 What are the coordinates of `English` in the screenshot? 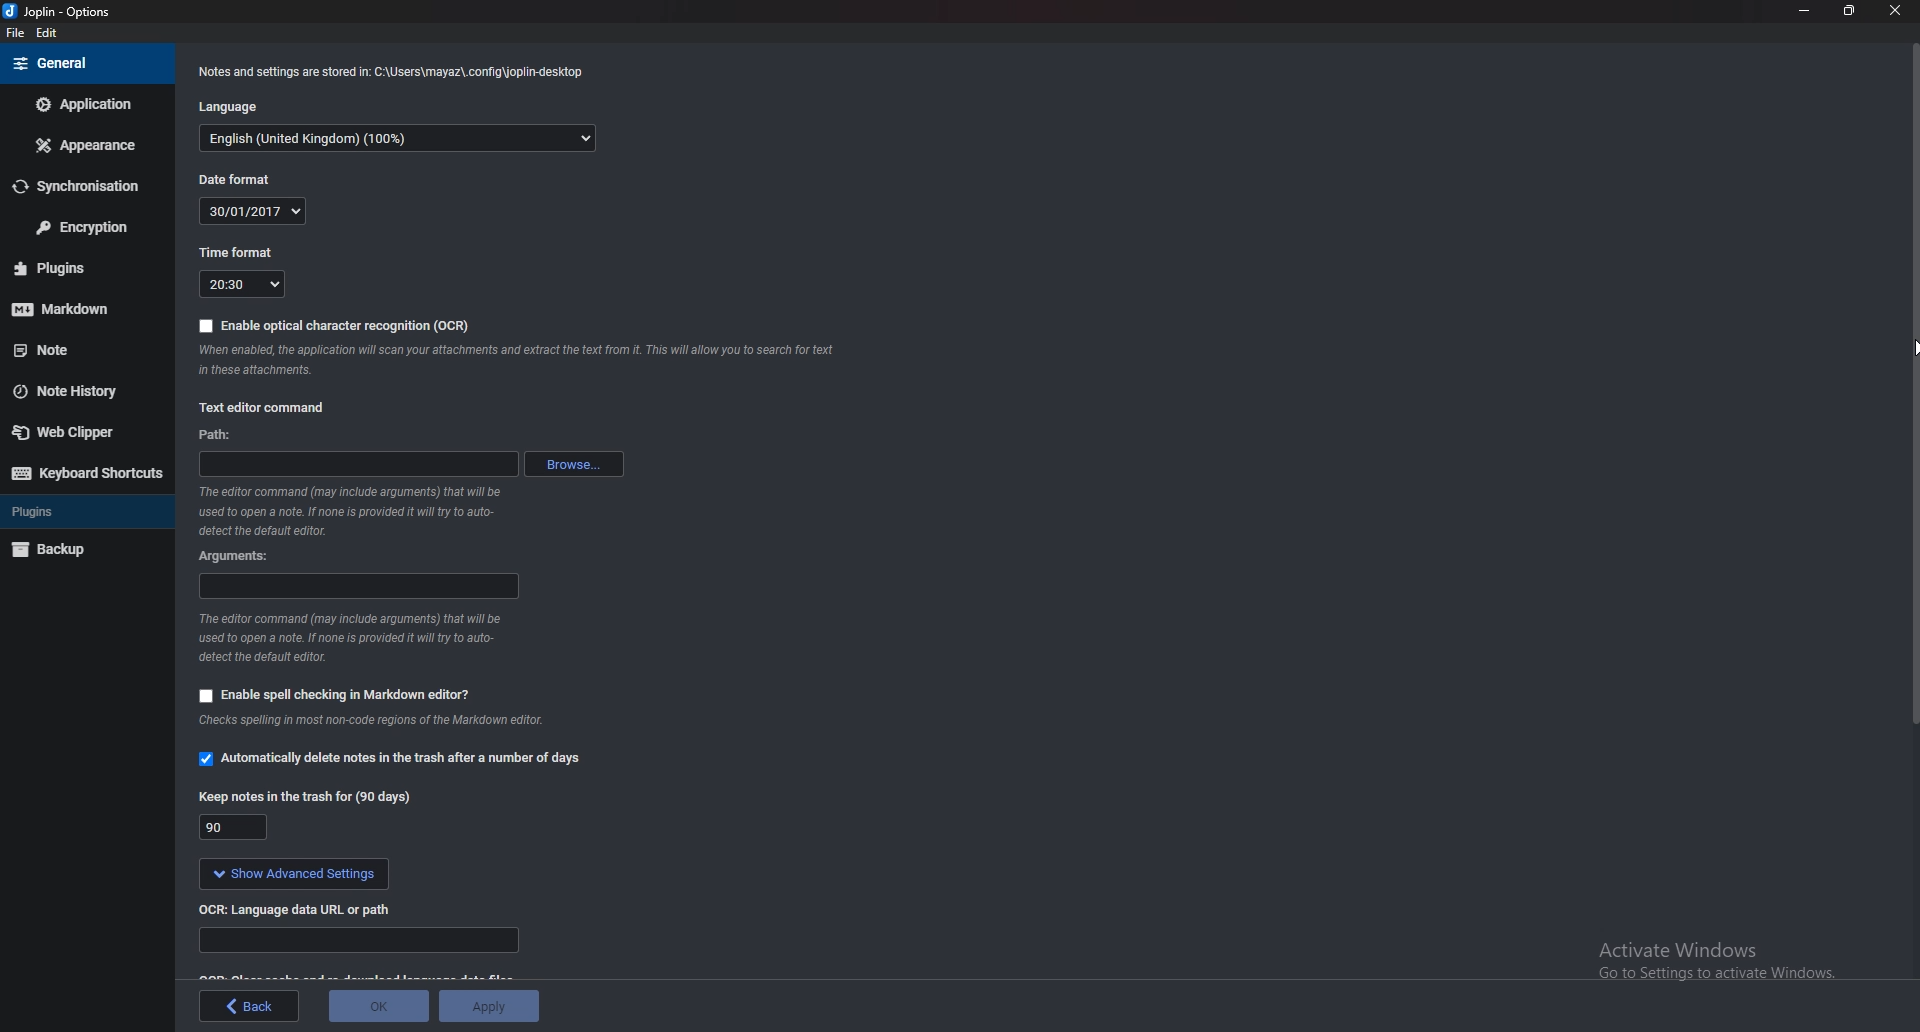 It's located at (399, 138).